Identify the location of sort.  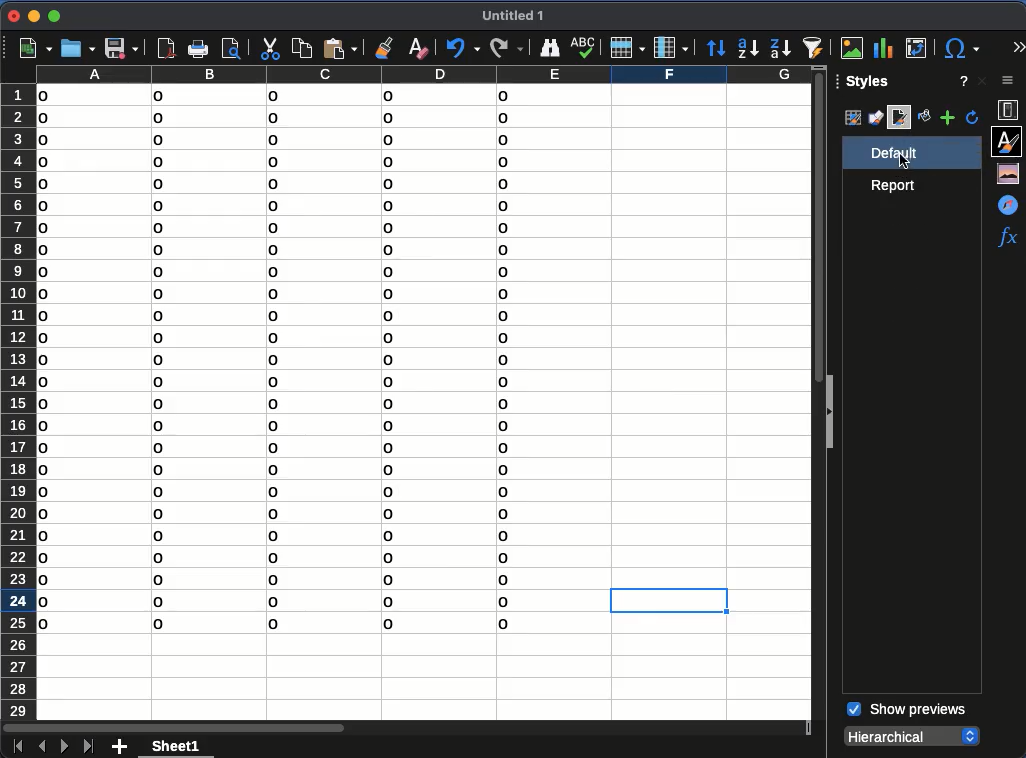
(715, 48).